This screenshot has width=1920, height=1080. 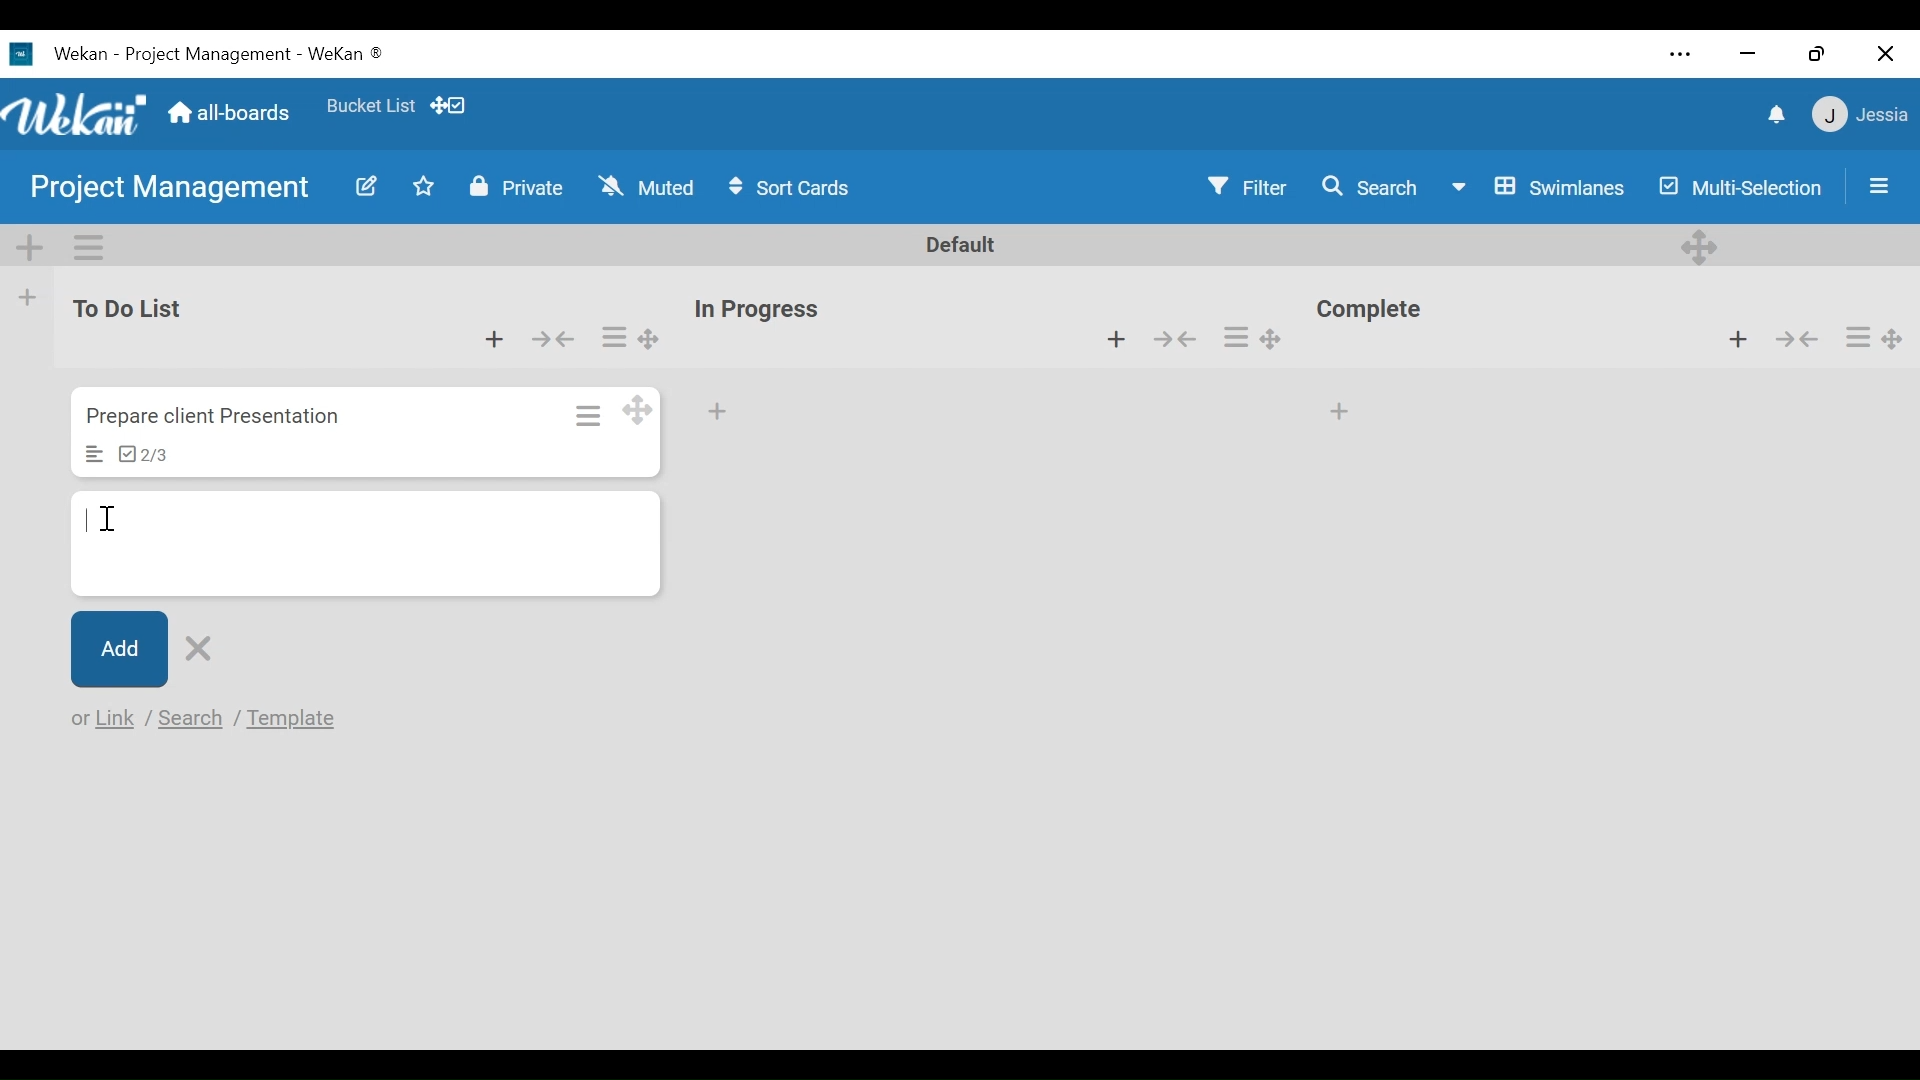 I want to click on swimlanes, so click(x=1537, y=186).